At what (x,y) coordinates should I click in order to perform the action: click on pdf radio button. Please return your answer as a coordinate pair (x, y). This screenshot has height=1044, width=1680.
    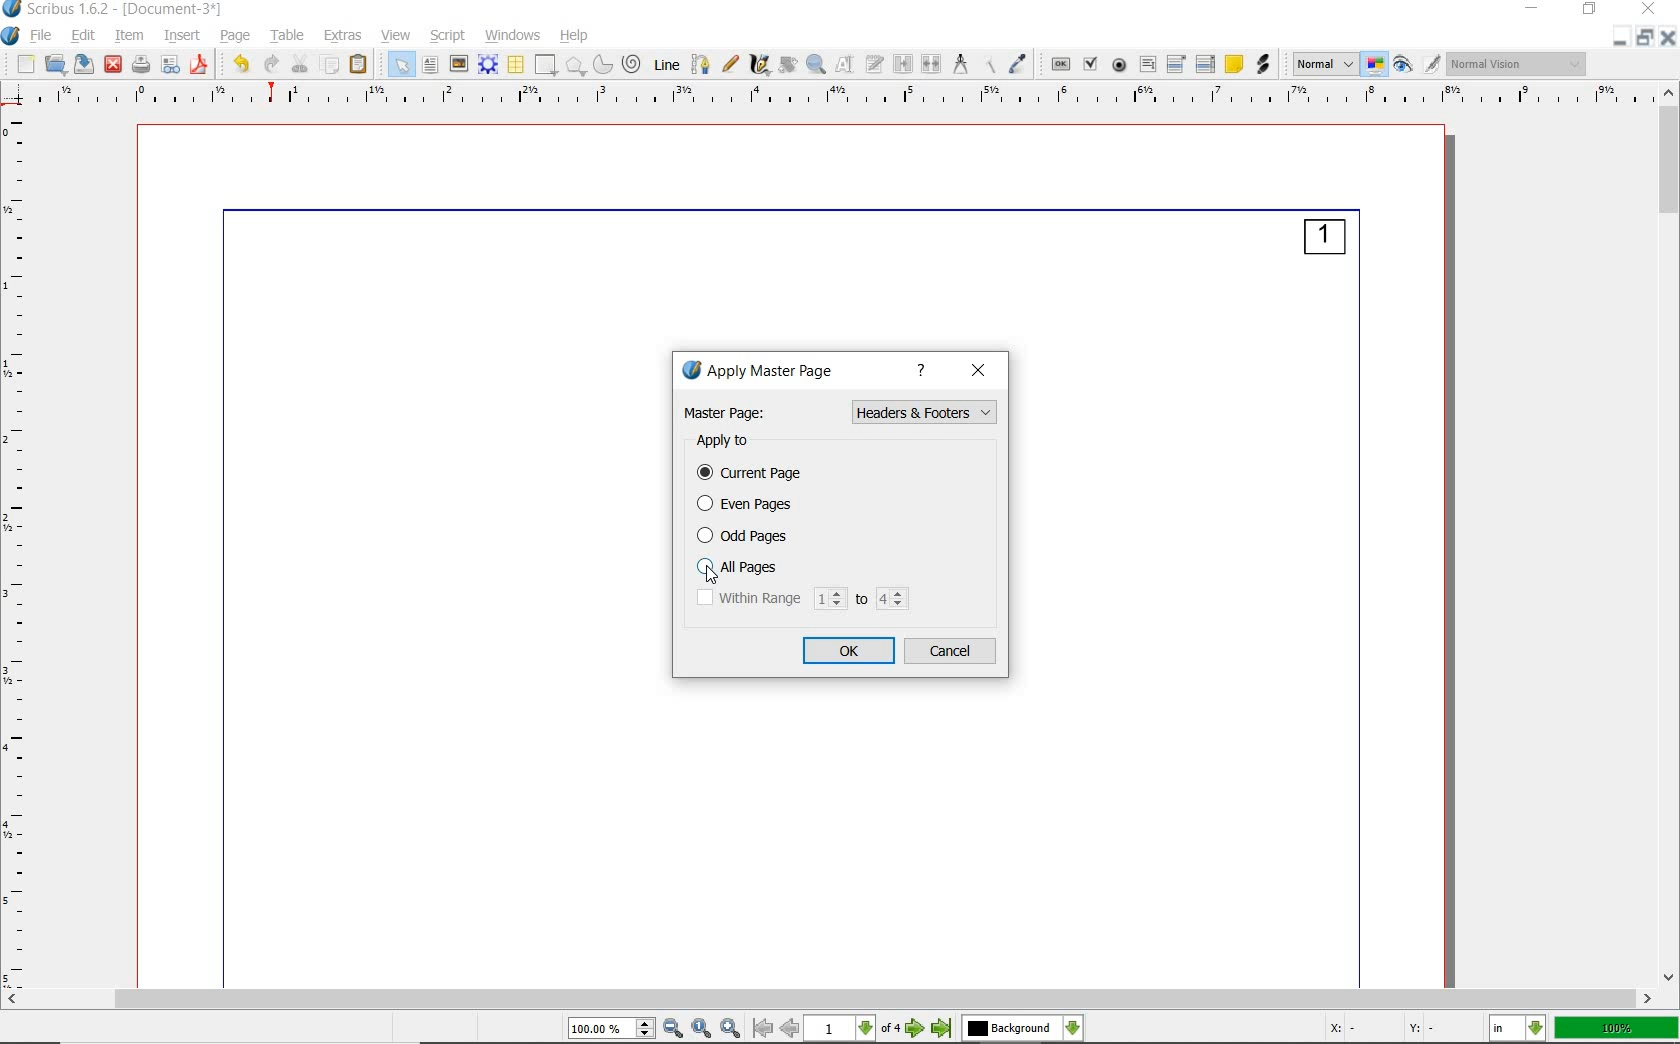
    Looking at the image, I should click on (1119, 66).